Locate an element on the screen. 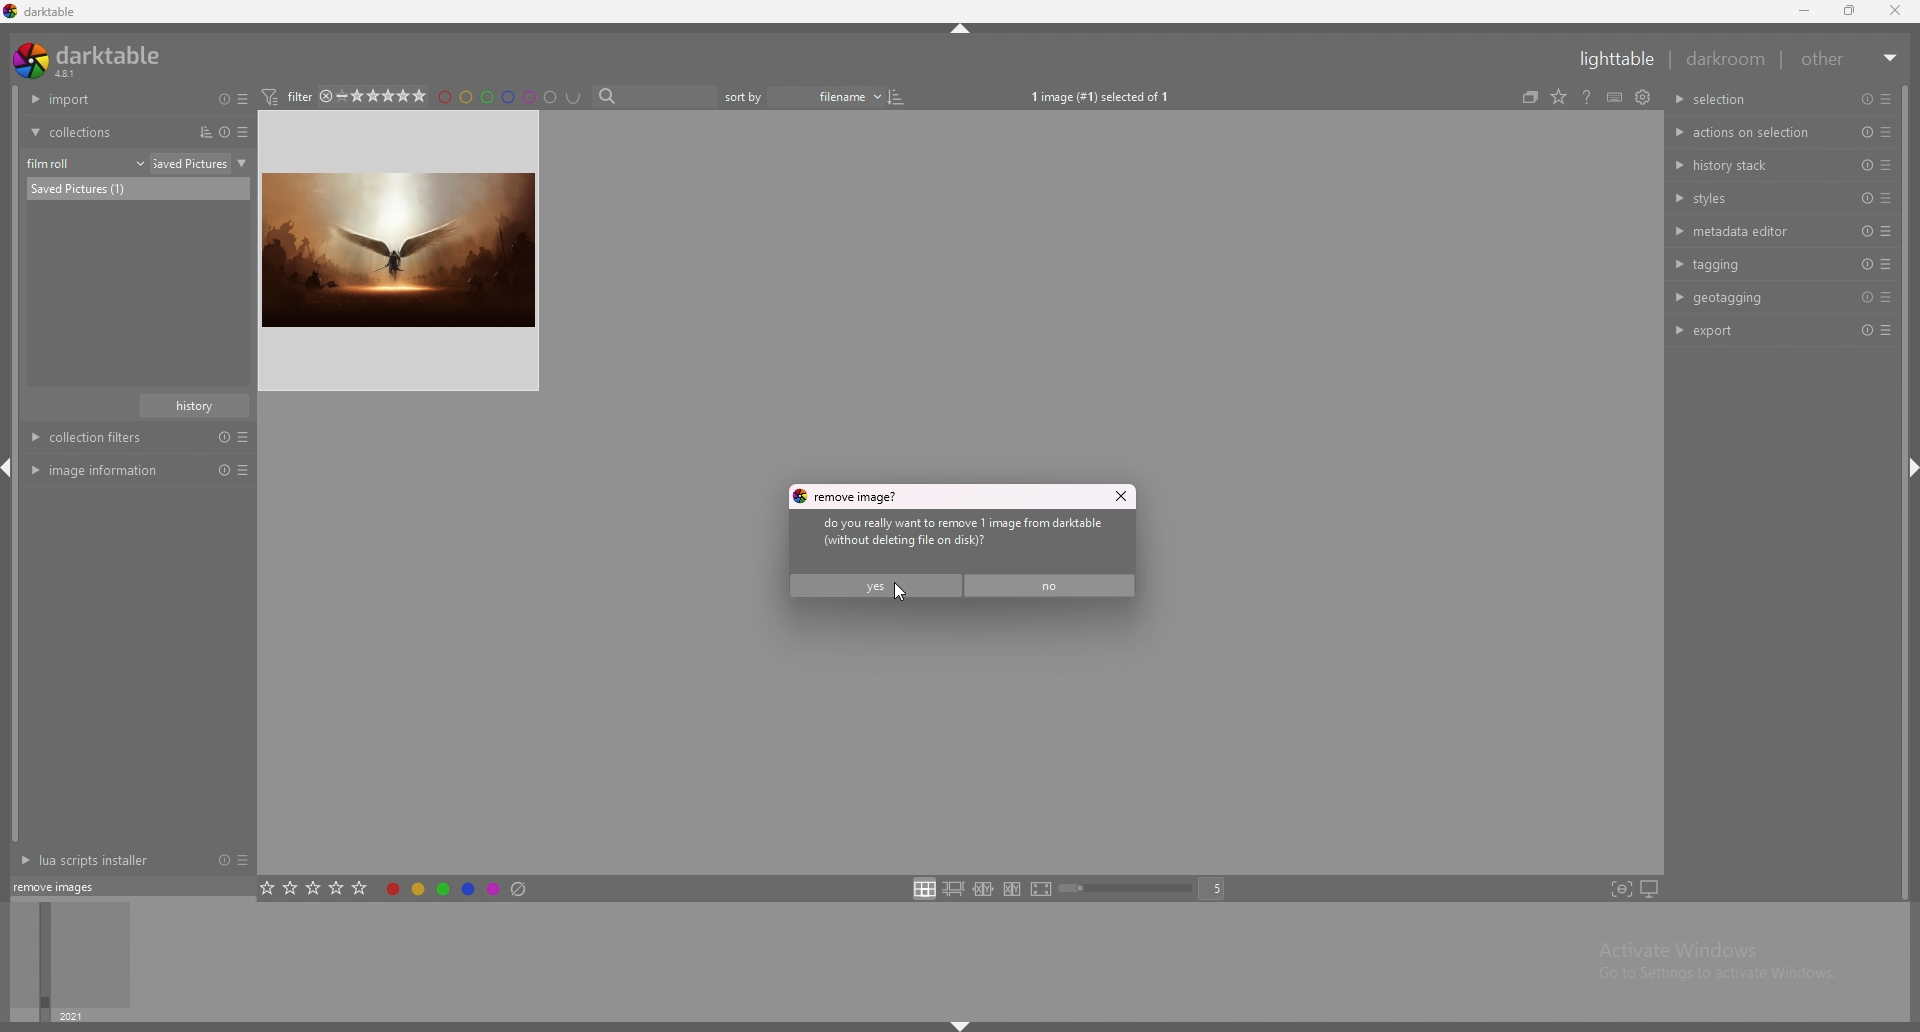  reset is located at coordinates (1864, 232).